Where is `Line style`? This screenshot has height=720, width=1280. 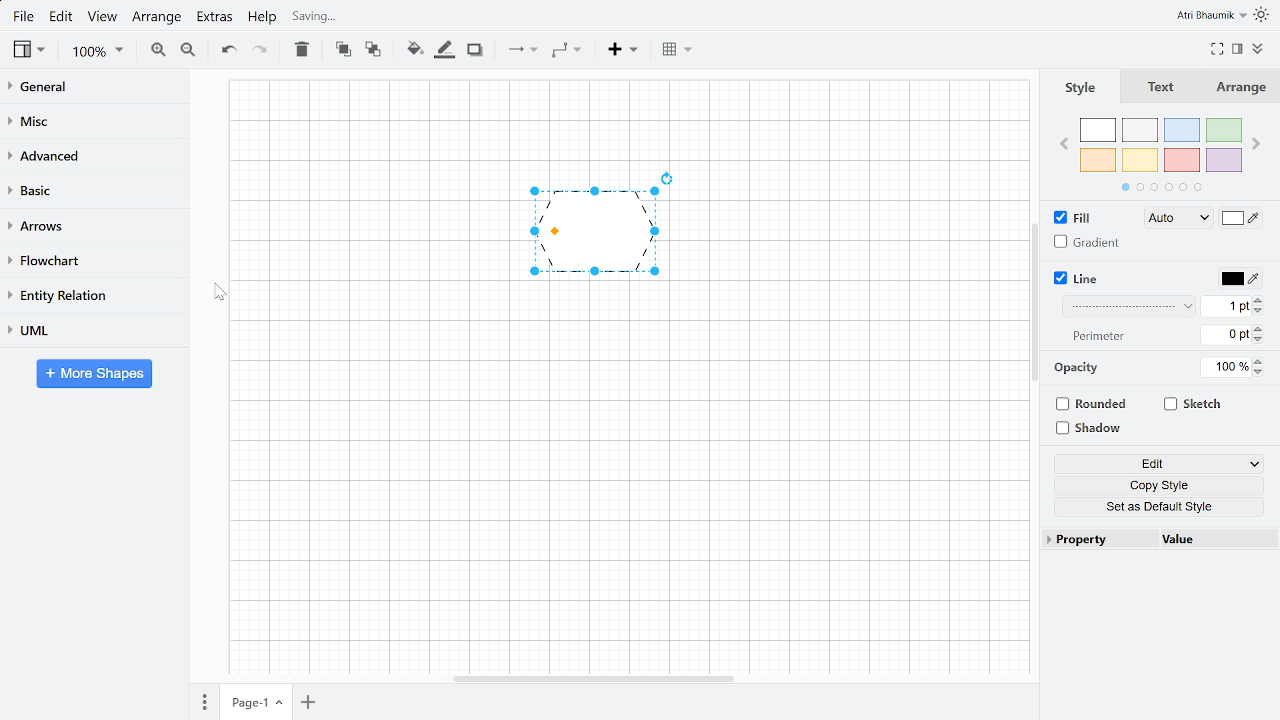
Line style is located at coordinates (1129, 306).